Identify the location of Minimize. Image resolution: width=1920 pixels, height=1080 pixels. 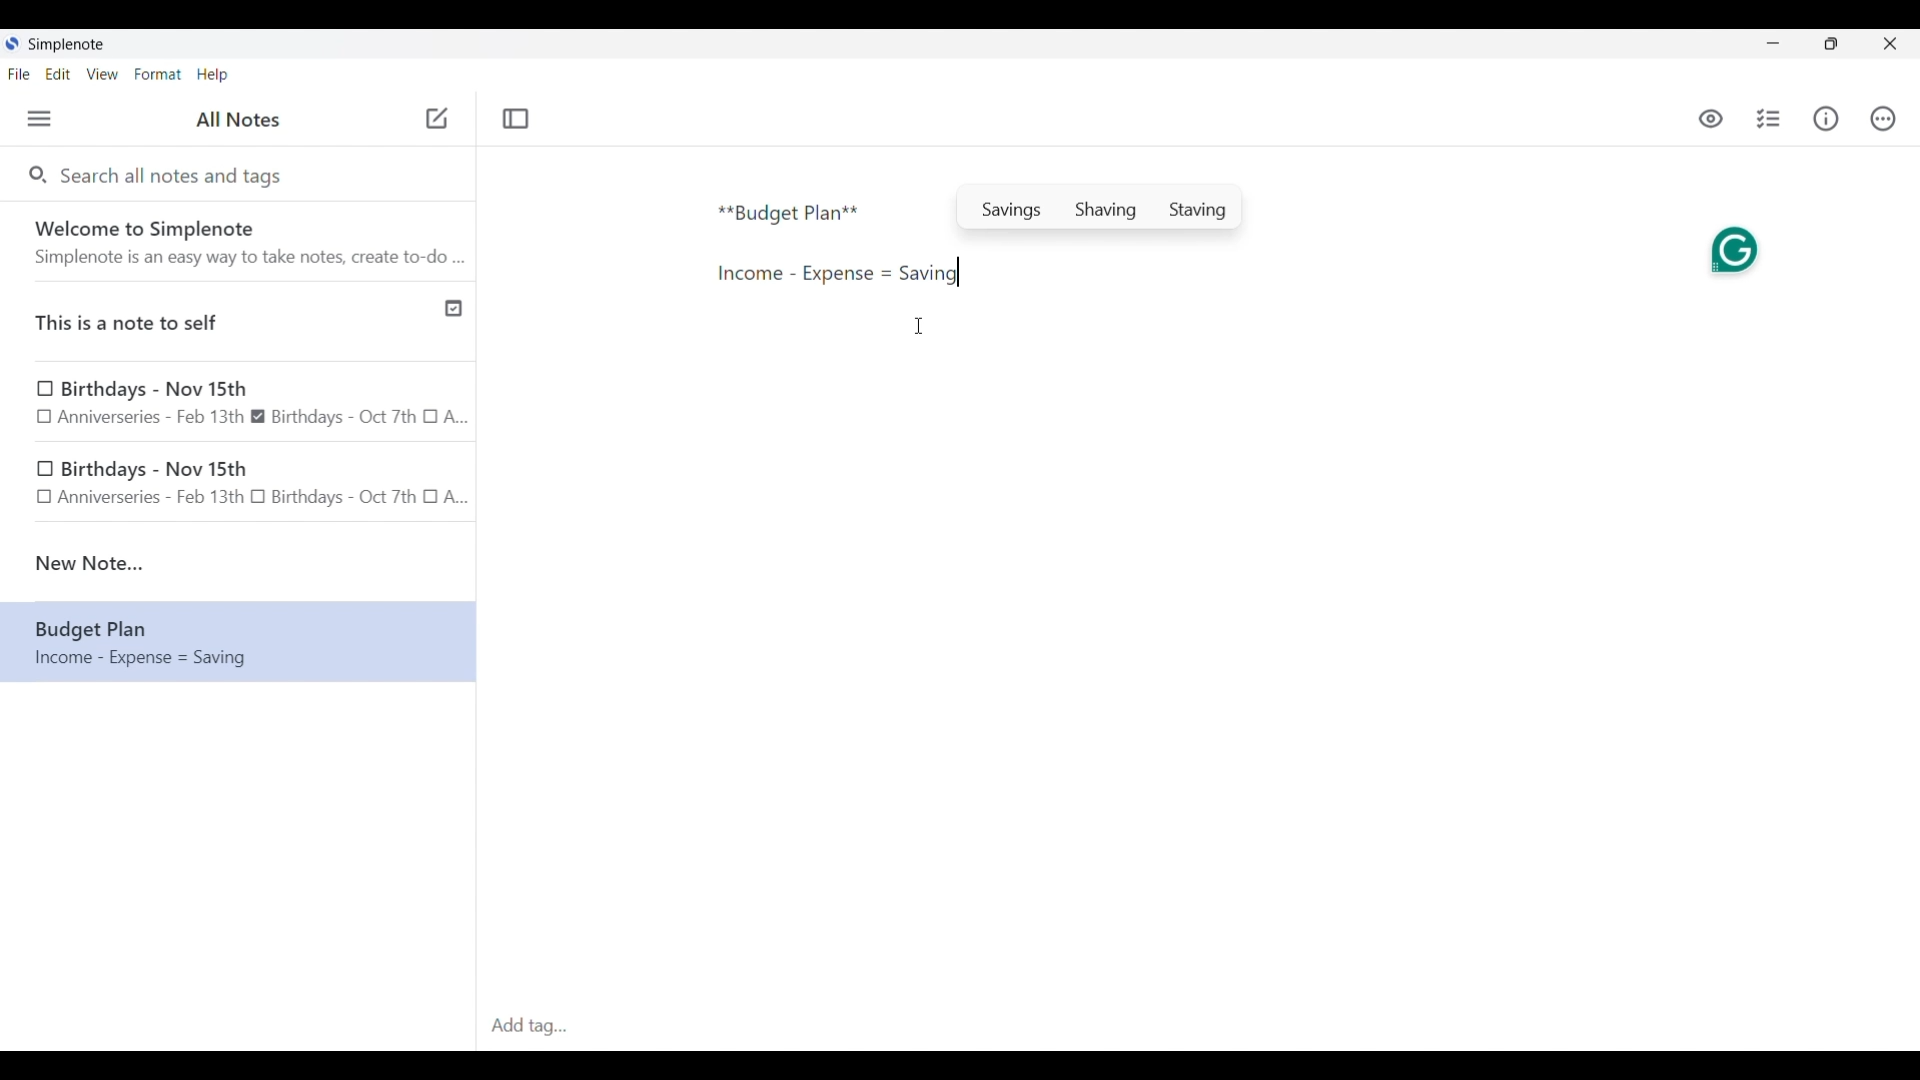
(1773, 43).